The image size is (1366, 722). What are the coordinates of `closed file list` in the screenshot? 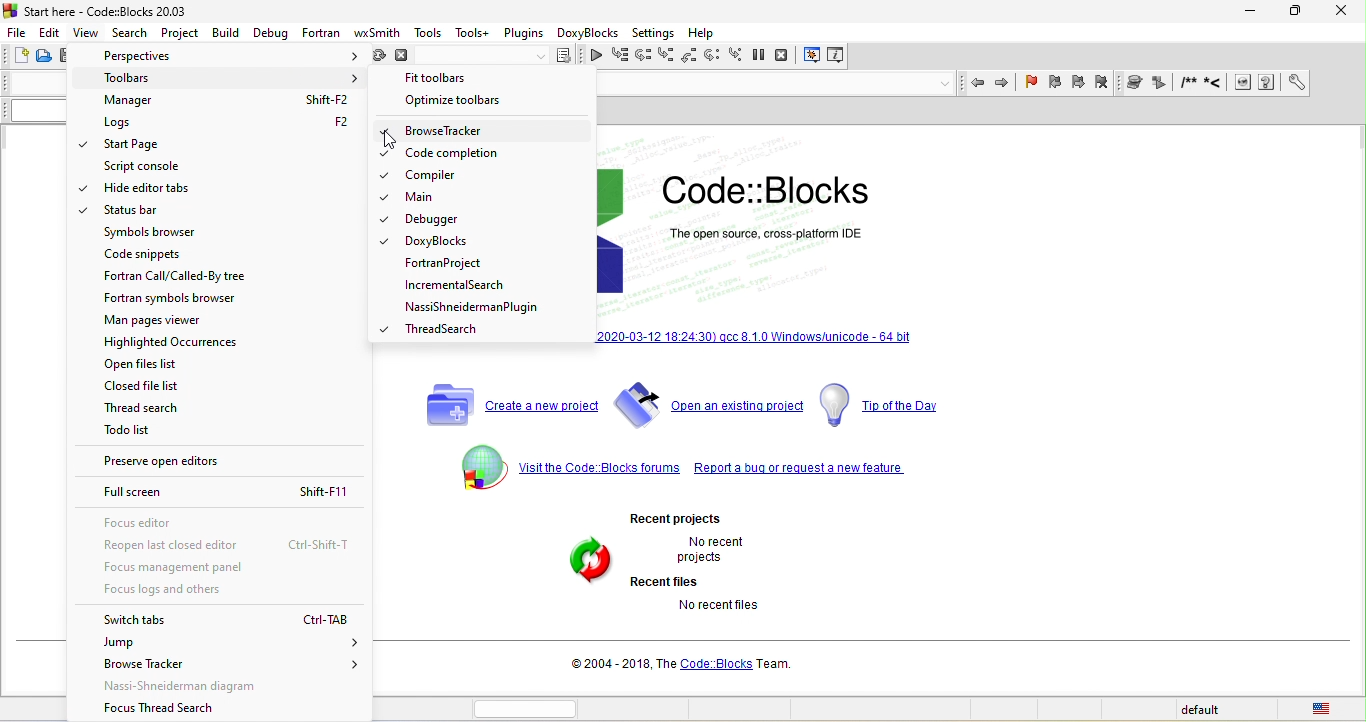 It's located at (143, 388).